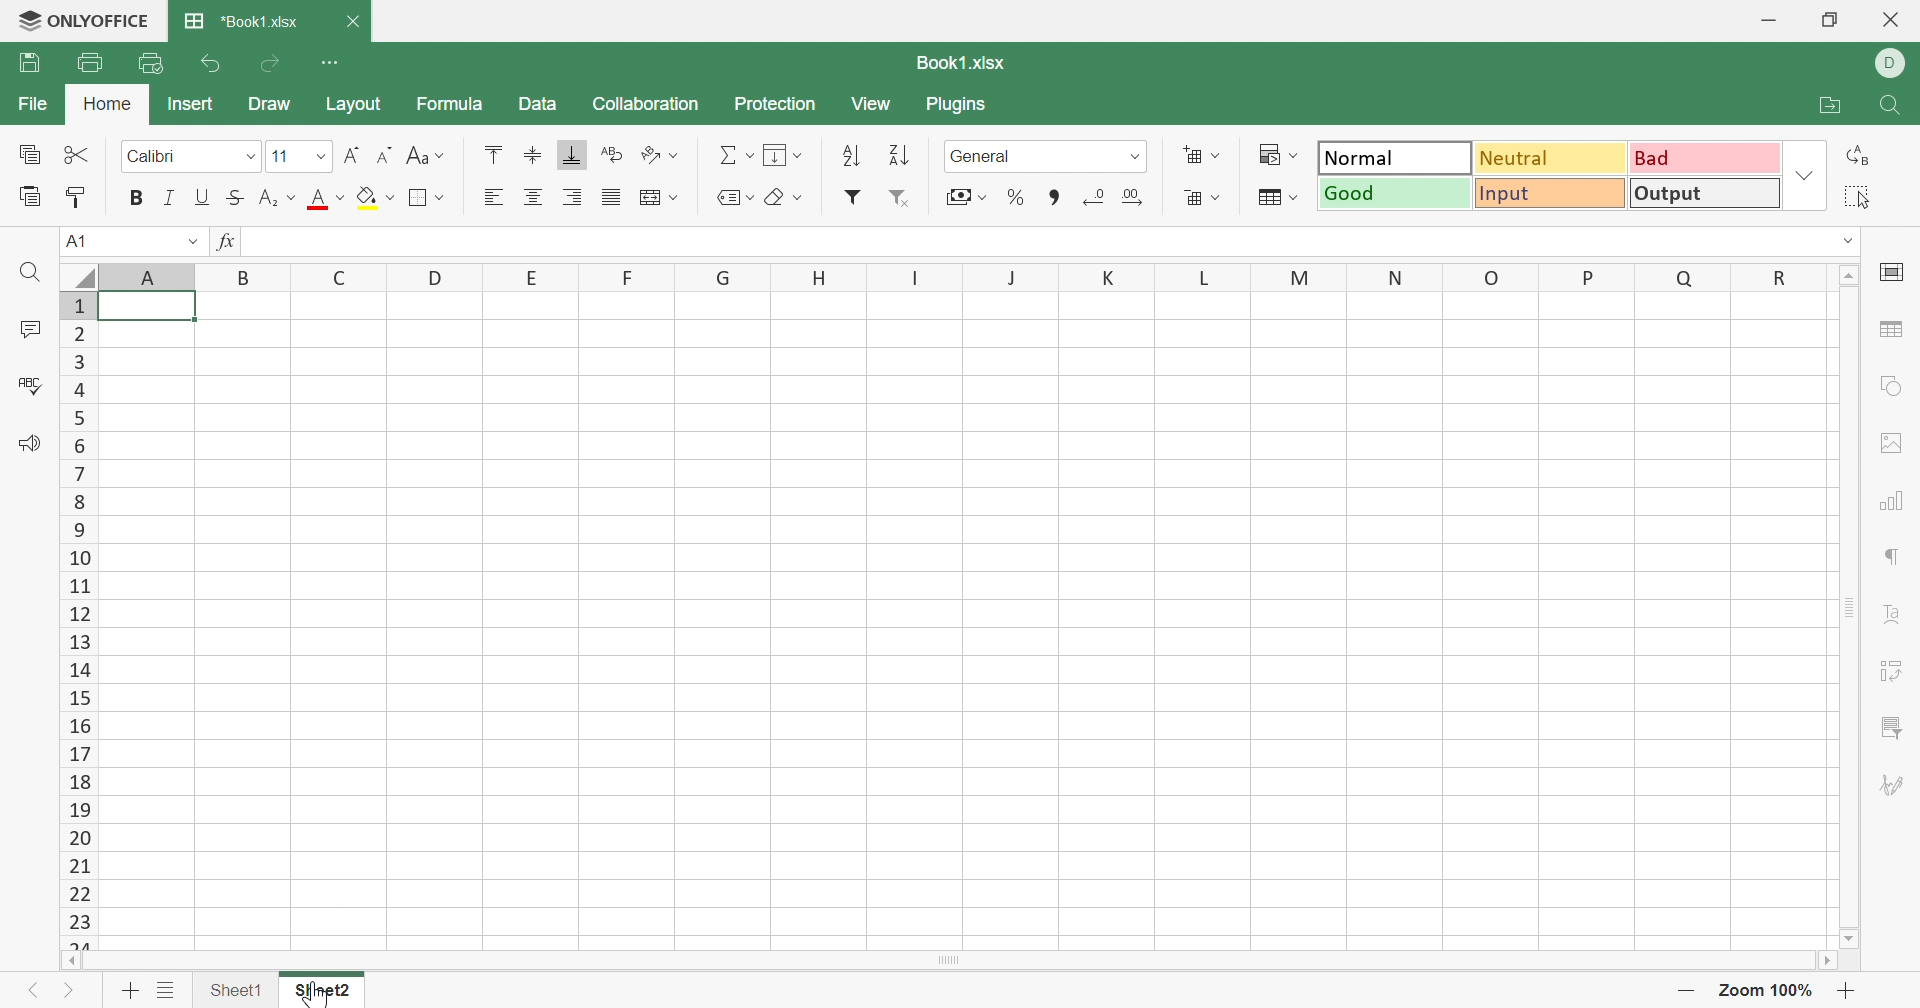 This screenshot has height=1008, width=1920. I want to click on Text Art settings, so click(1893, 608).